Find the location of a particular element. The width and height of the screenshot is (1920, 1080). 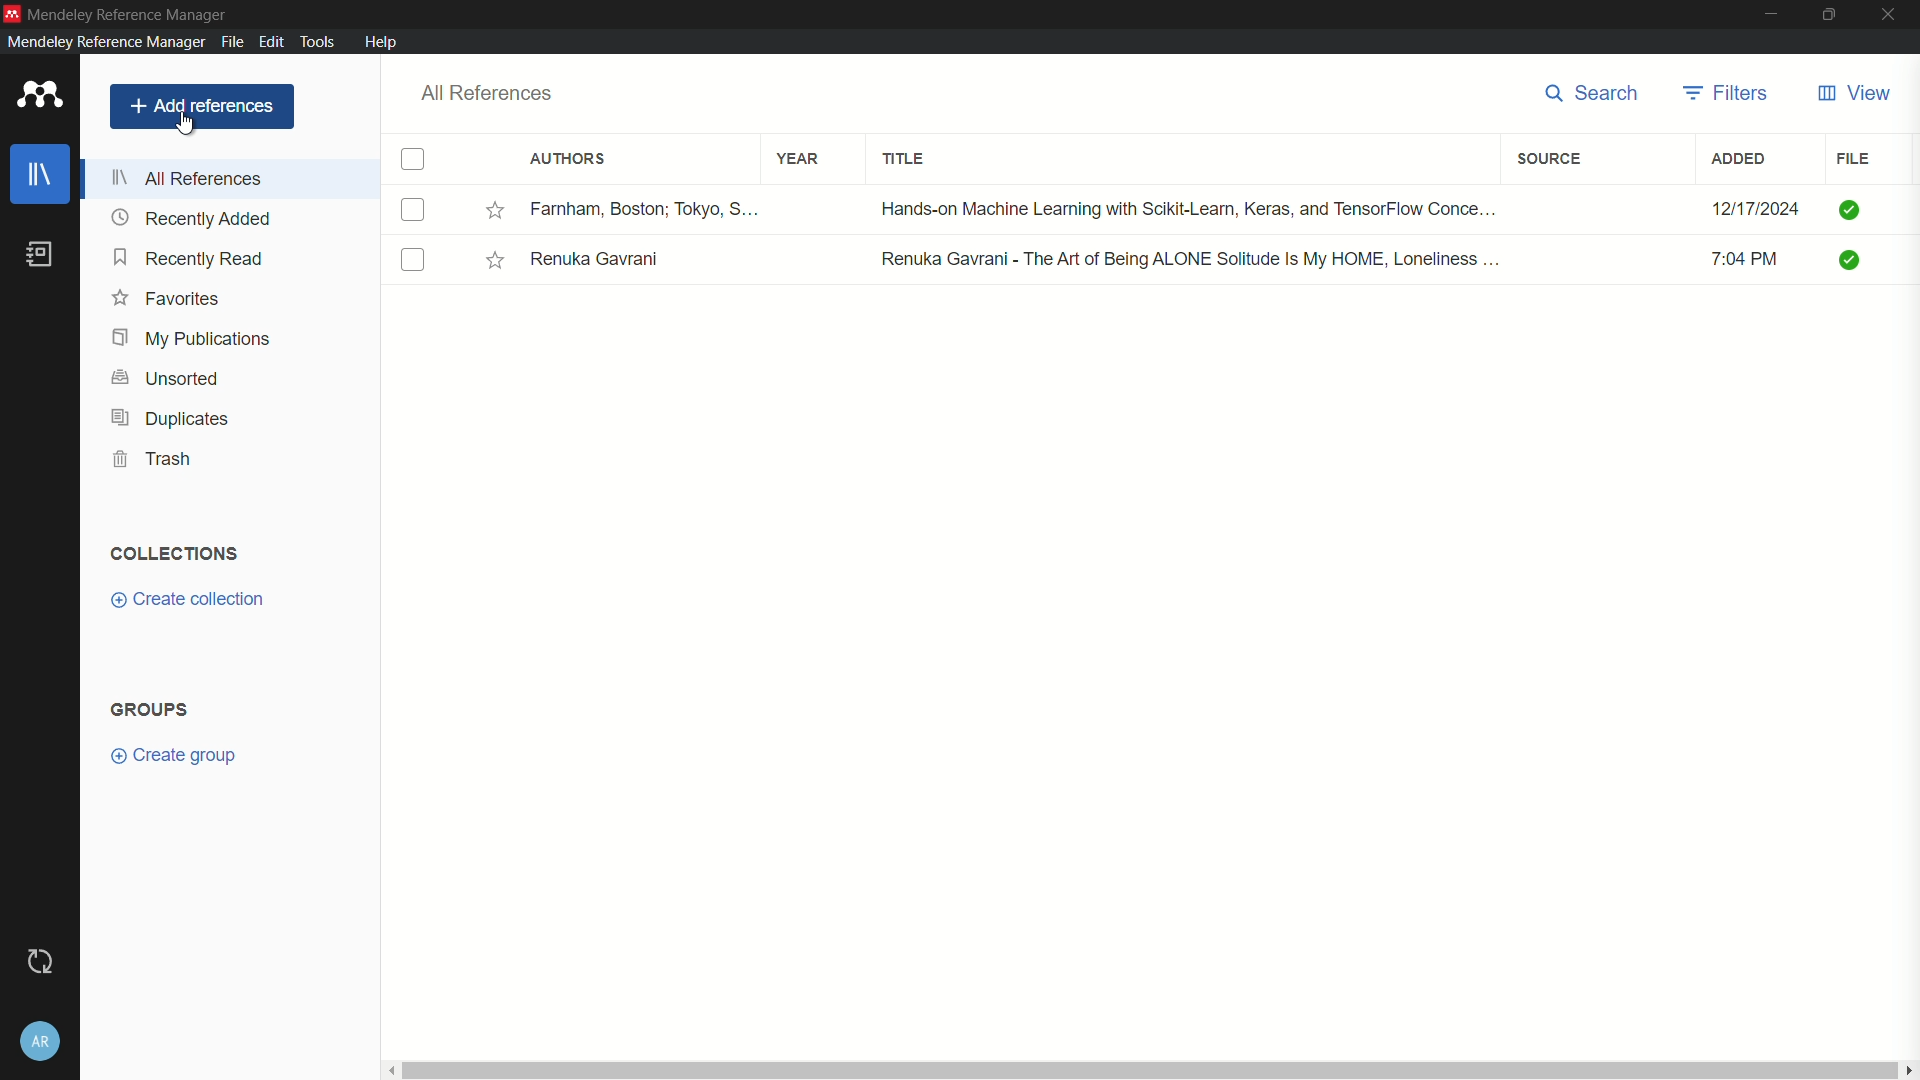

notebook is located at coordinates (40, 255).